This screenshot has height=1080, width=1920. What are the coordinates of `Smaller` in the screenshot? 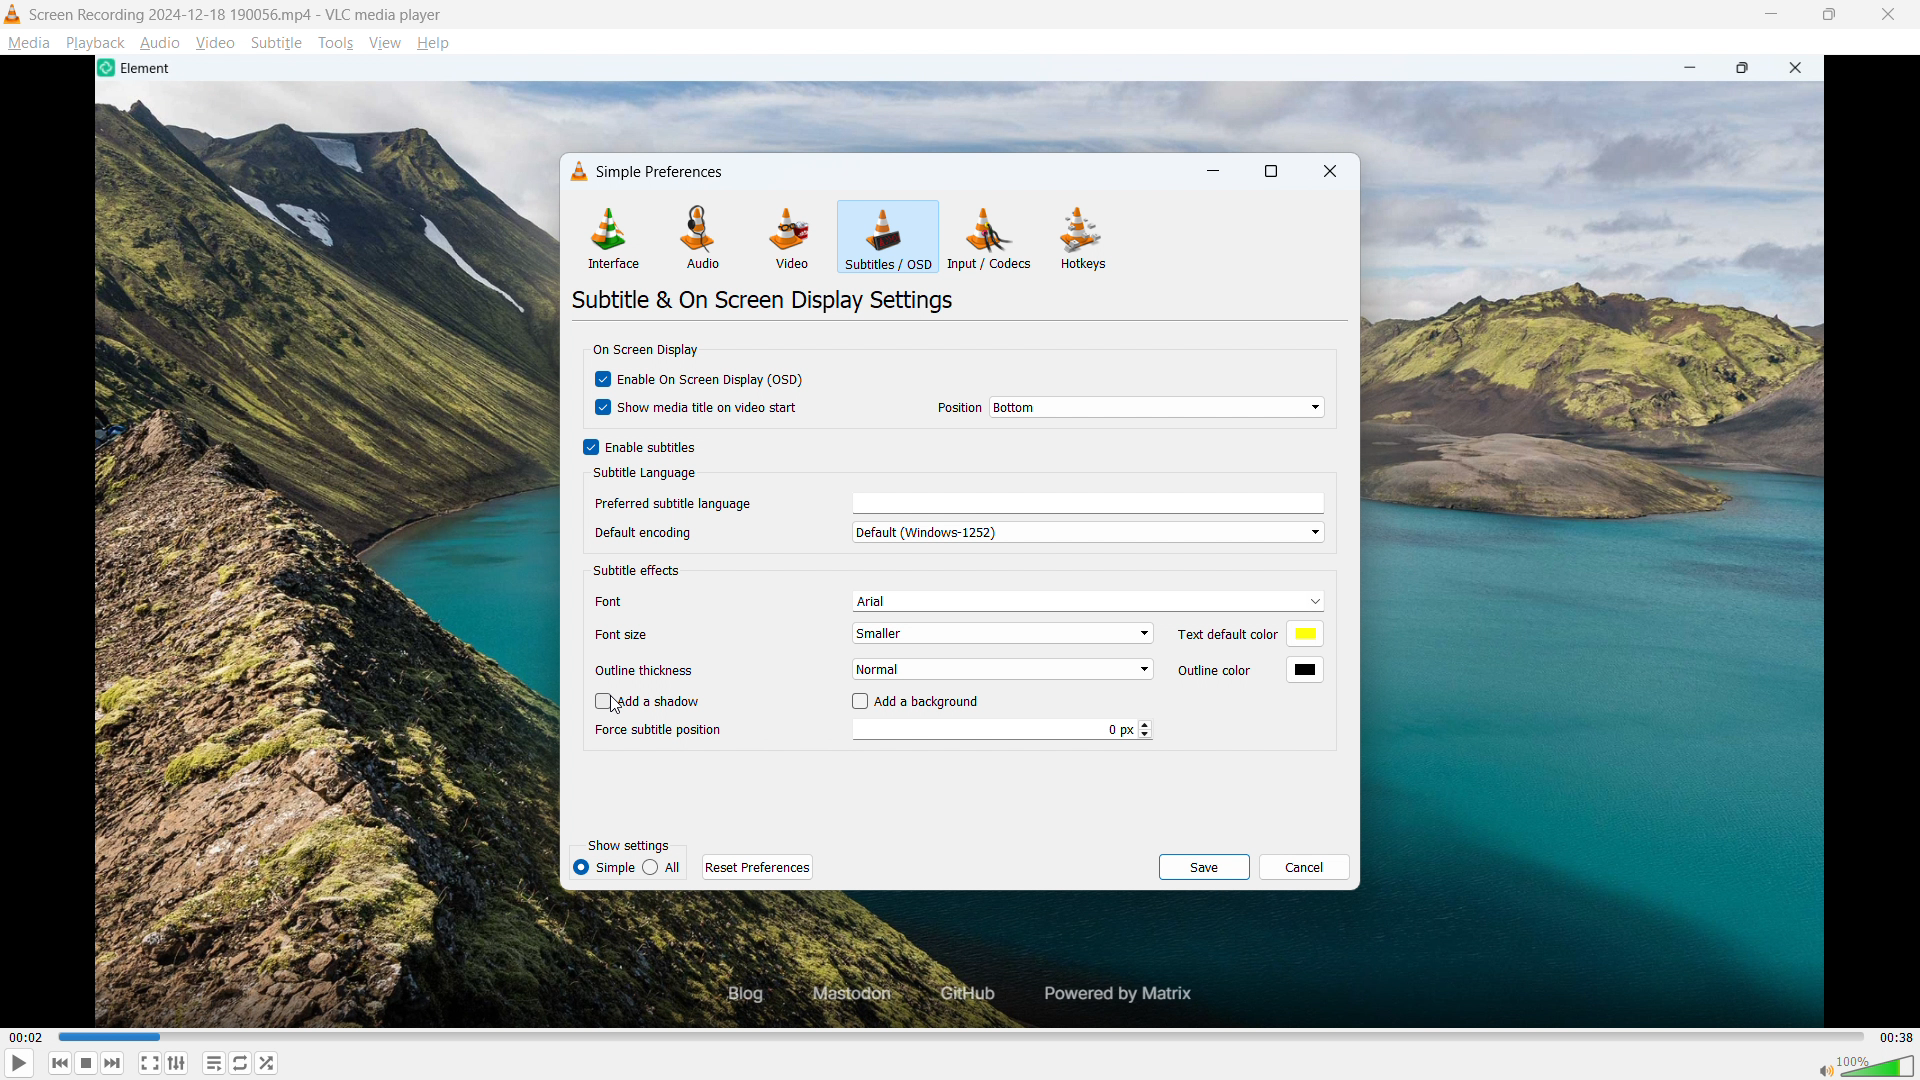 It's located at (1005, 633).